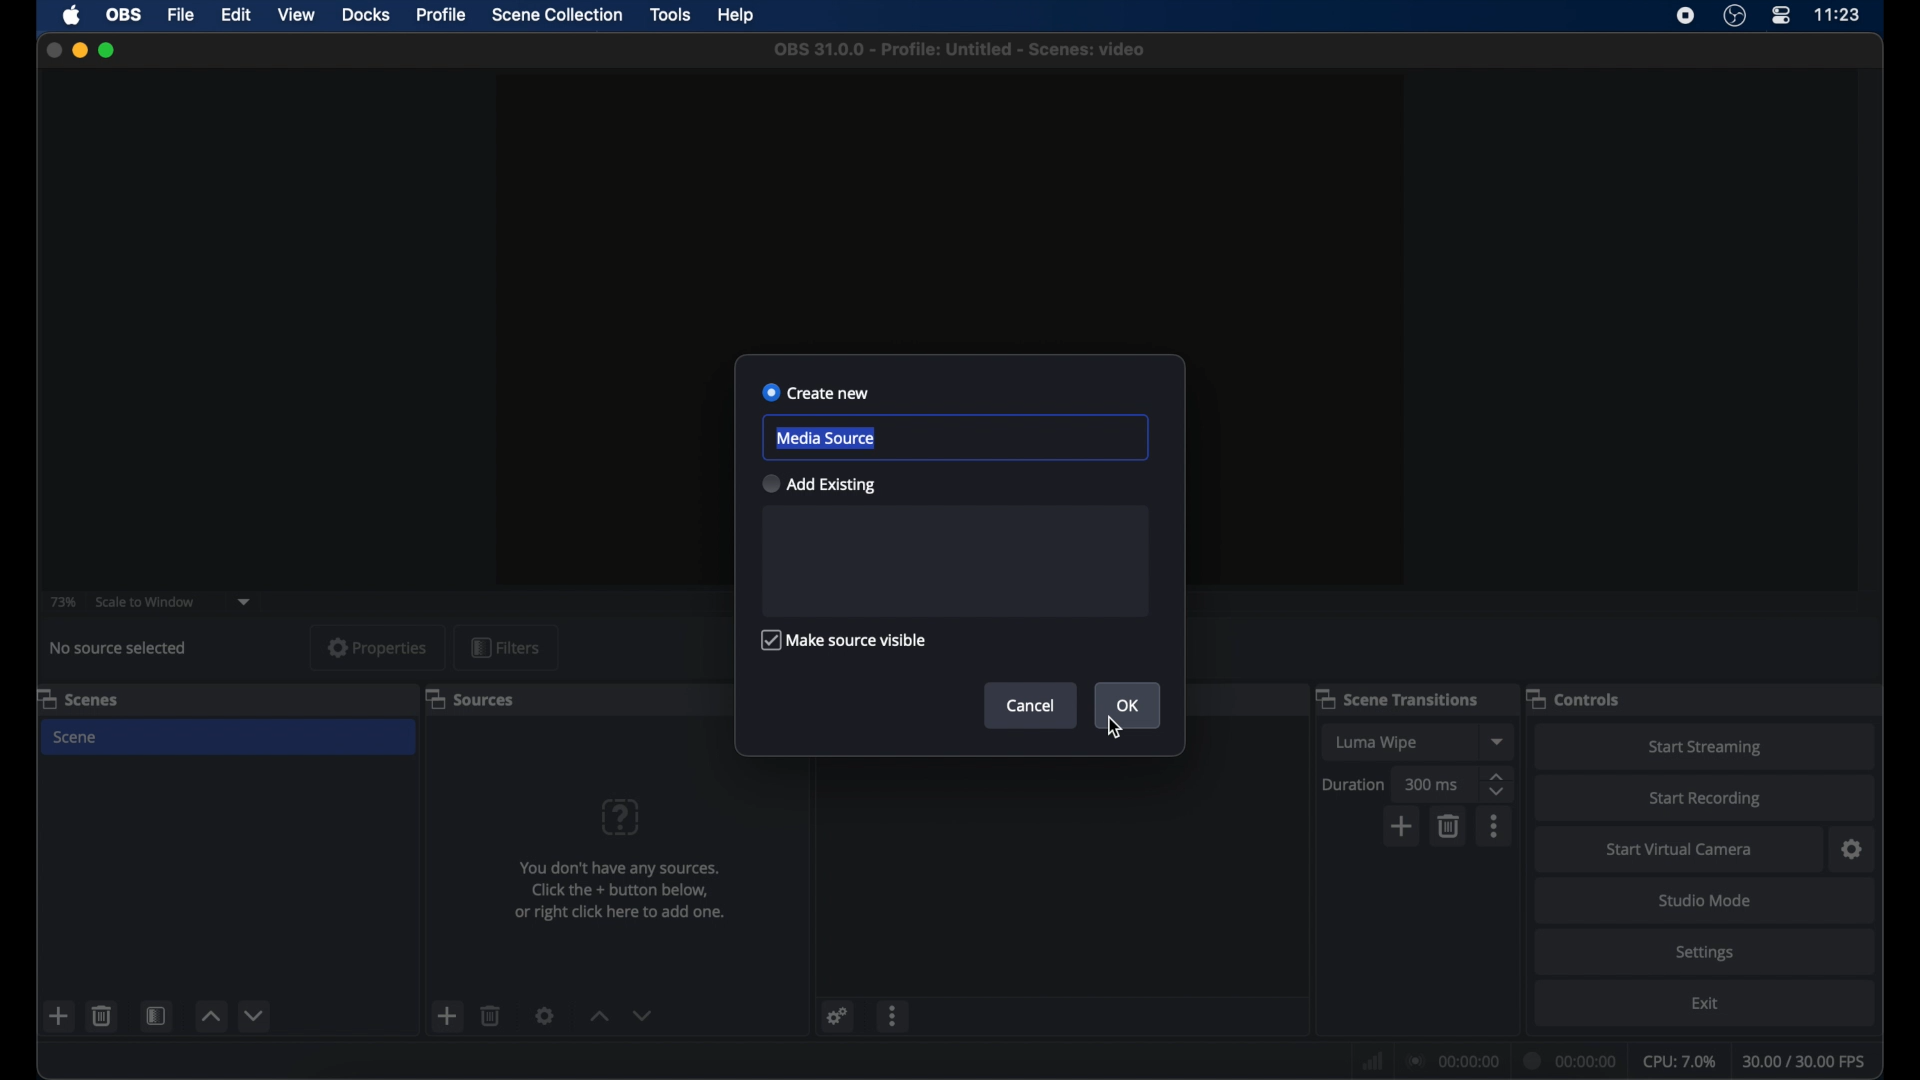 Image resolution: width=1920 pixels, height=1080 pixels. I want to click on add, so click(58, 1016).